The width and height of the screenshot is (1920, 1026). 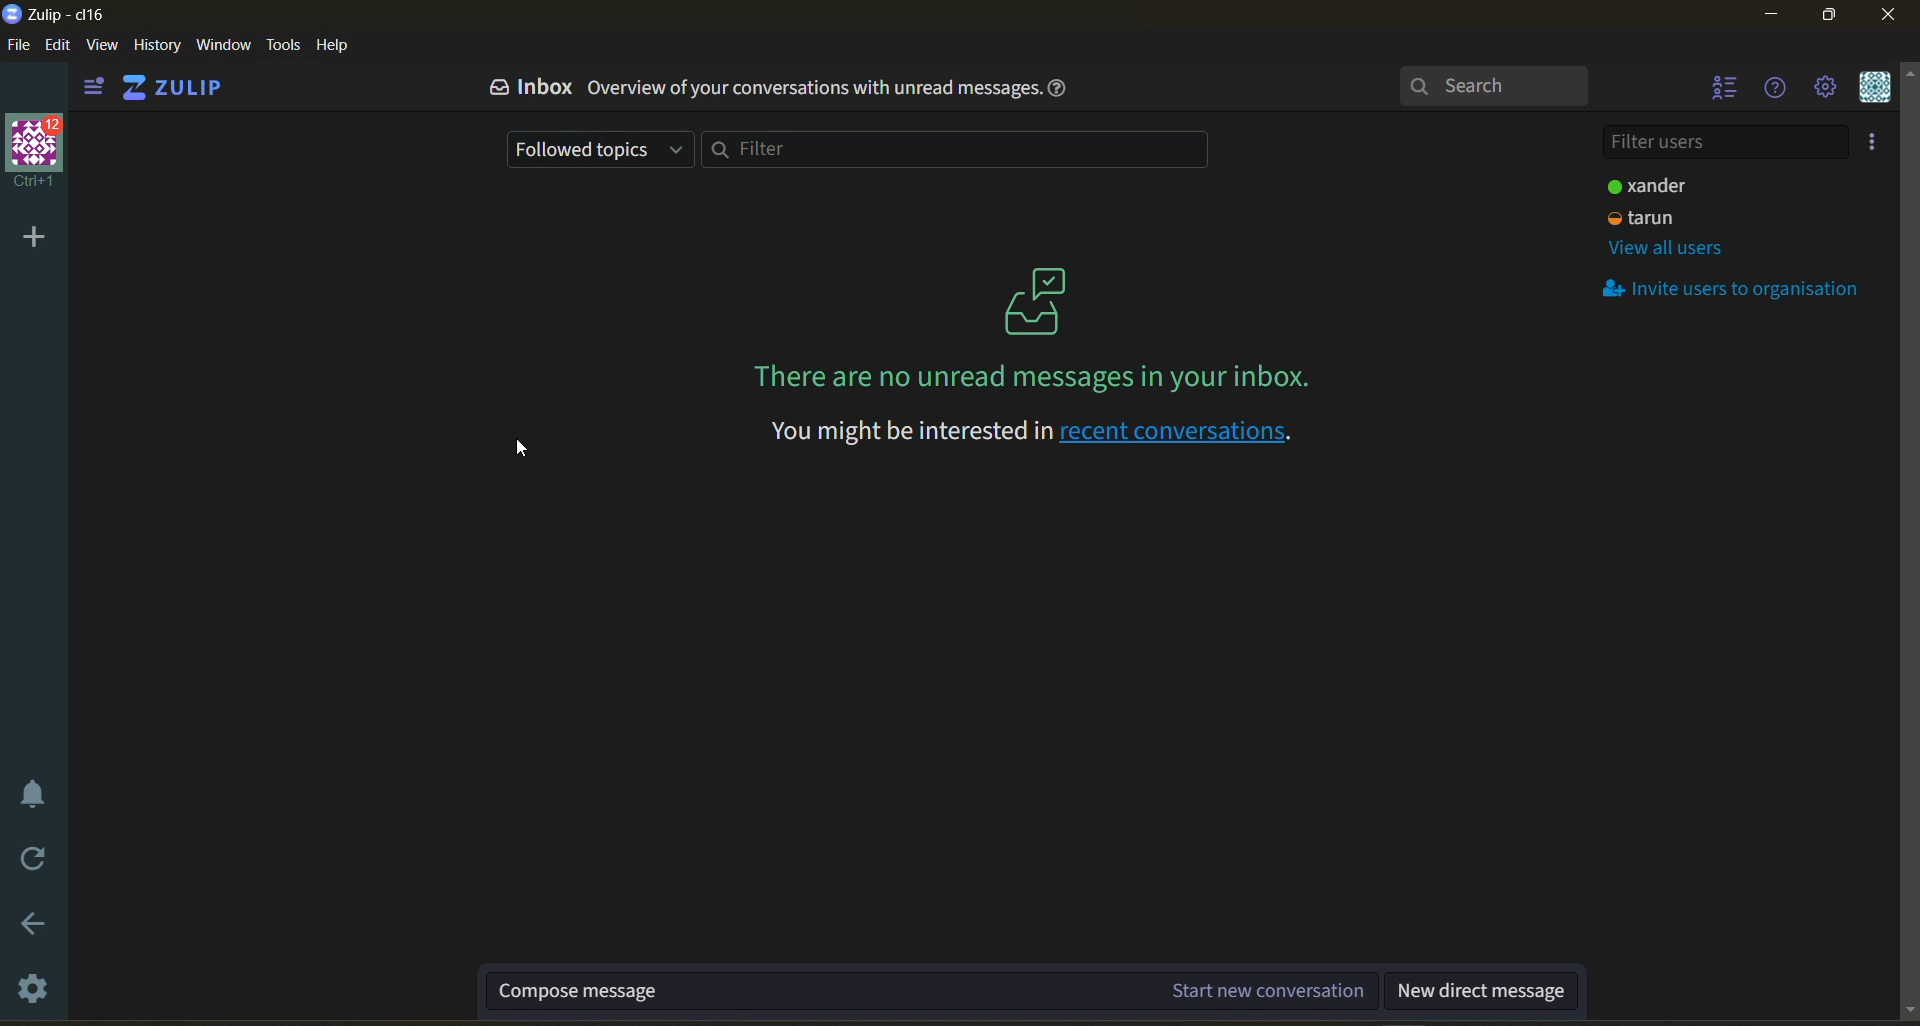 What do you see at coordinates (1775, 89) in the screenshot?
I see `help menu` at bounding box center [1775, 89].